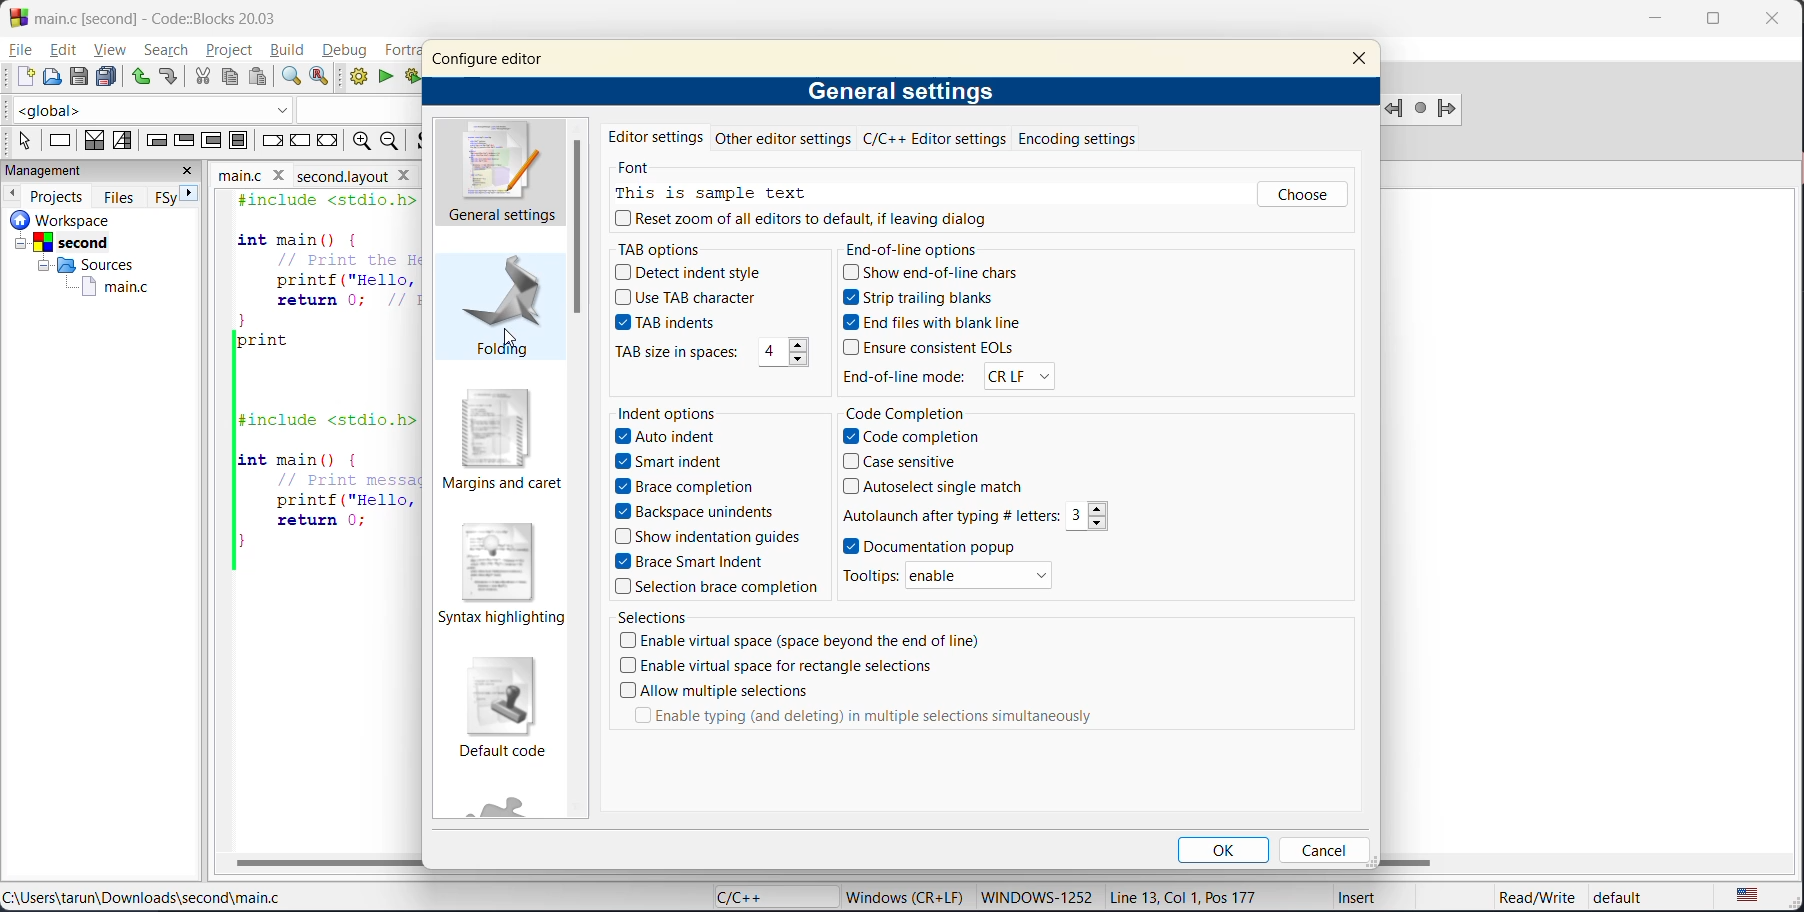 This screenshot has width=1804, height=912. What do you see at coordinates (903, 463) in the screenshot?
I see `Case sensitive` at bounding box center [903, 463].